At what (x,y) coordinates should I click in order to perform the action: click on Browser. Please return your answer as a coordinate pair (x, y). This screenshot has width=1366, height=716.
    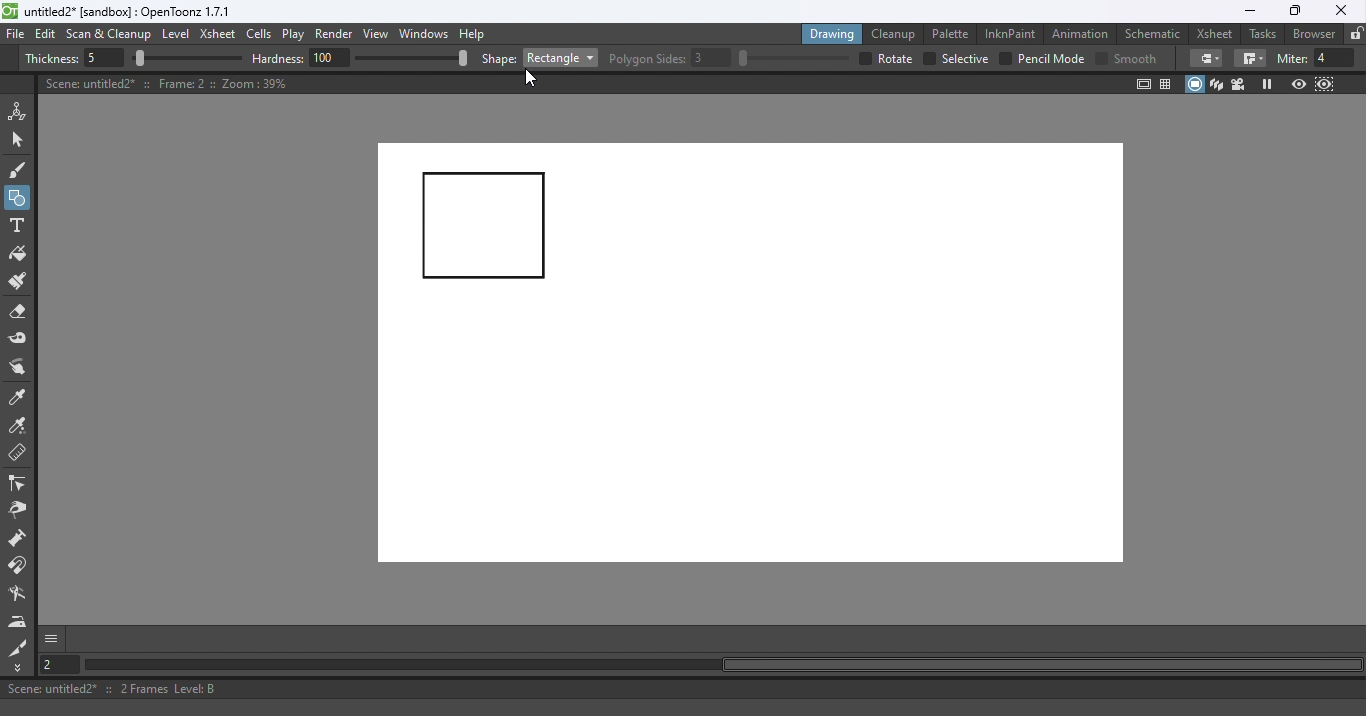
    Looking at the image, I should click on (1311, 33).